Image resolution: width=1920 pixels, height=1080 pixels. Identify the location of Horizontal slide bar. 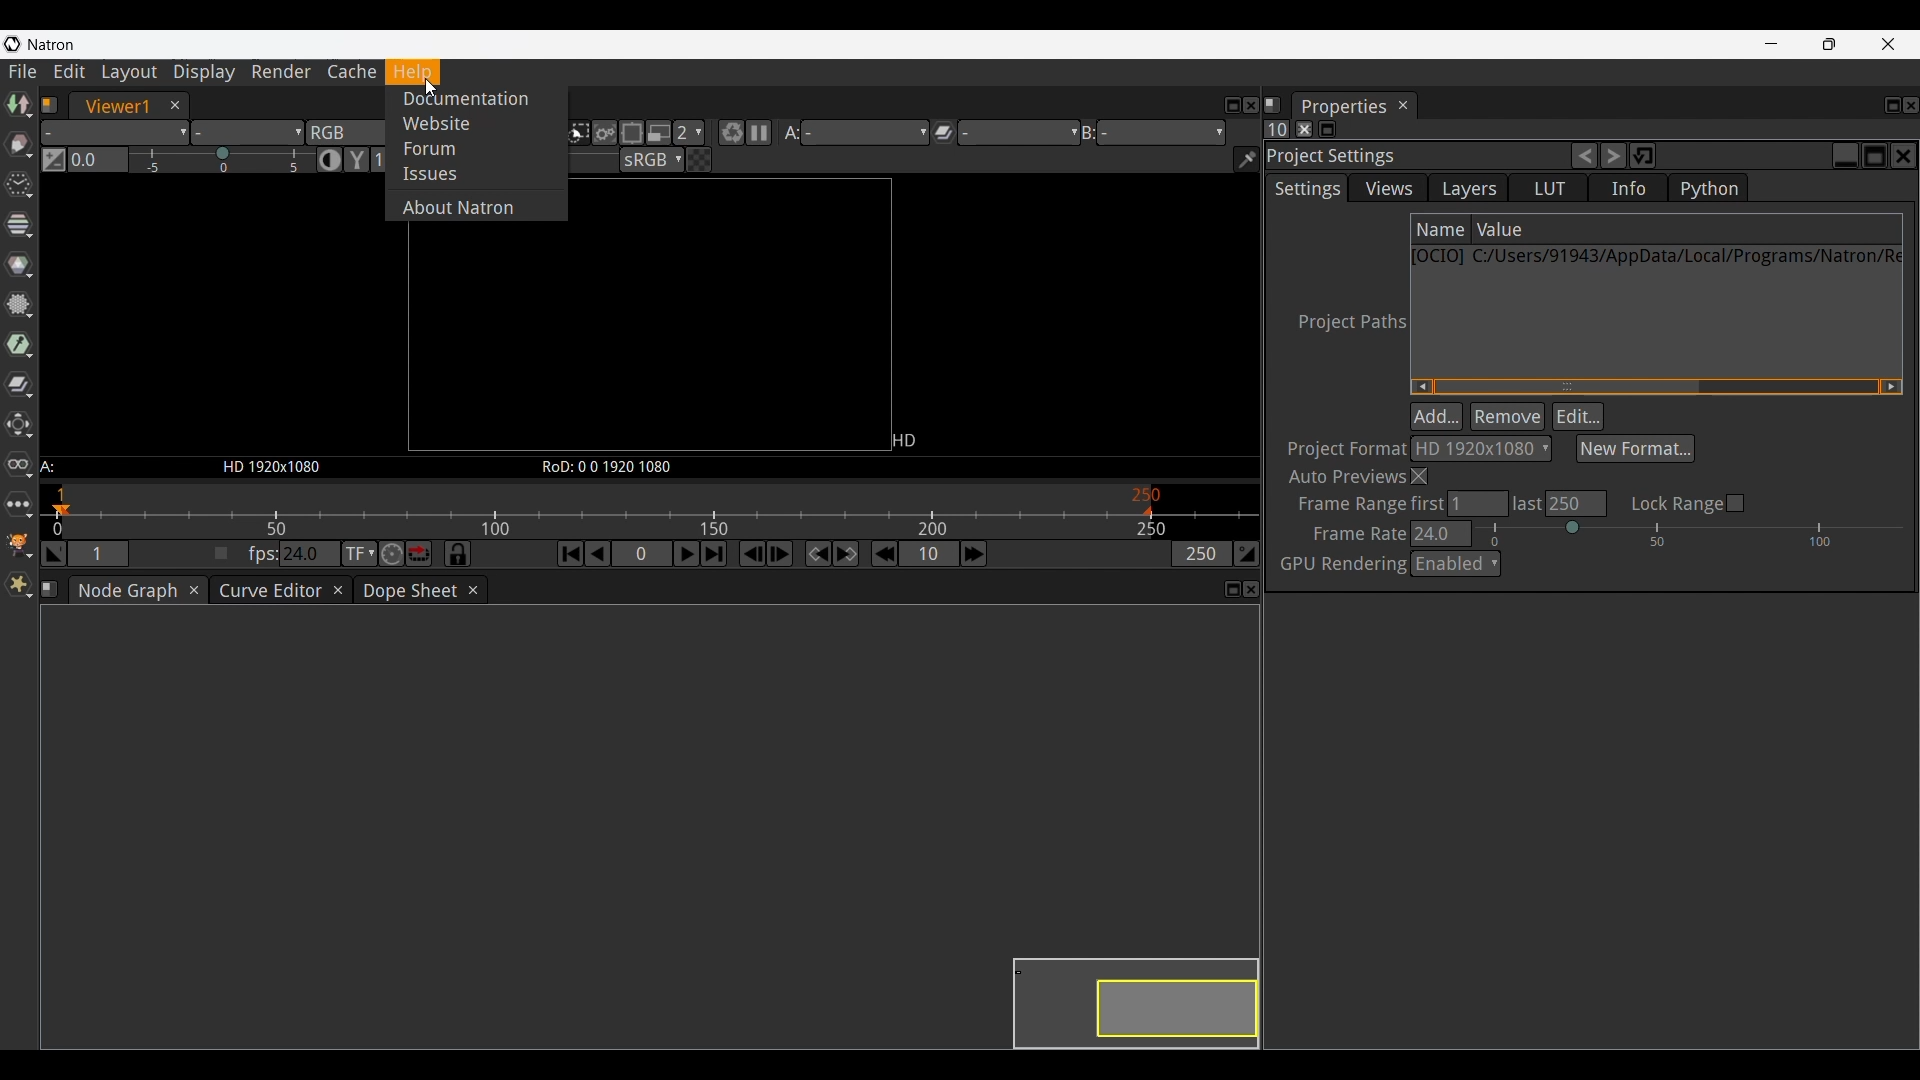
(1568, 386).